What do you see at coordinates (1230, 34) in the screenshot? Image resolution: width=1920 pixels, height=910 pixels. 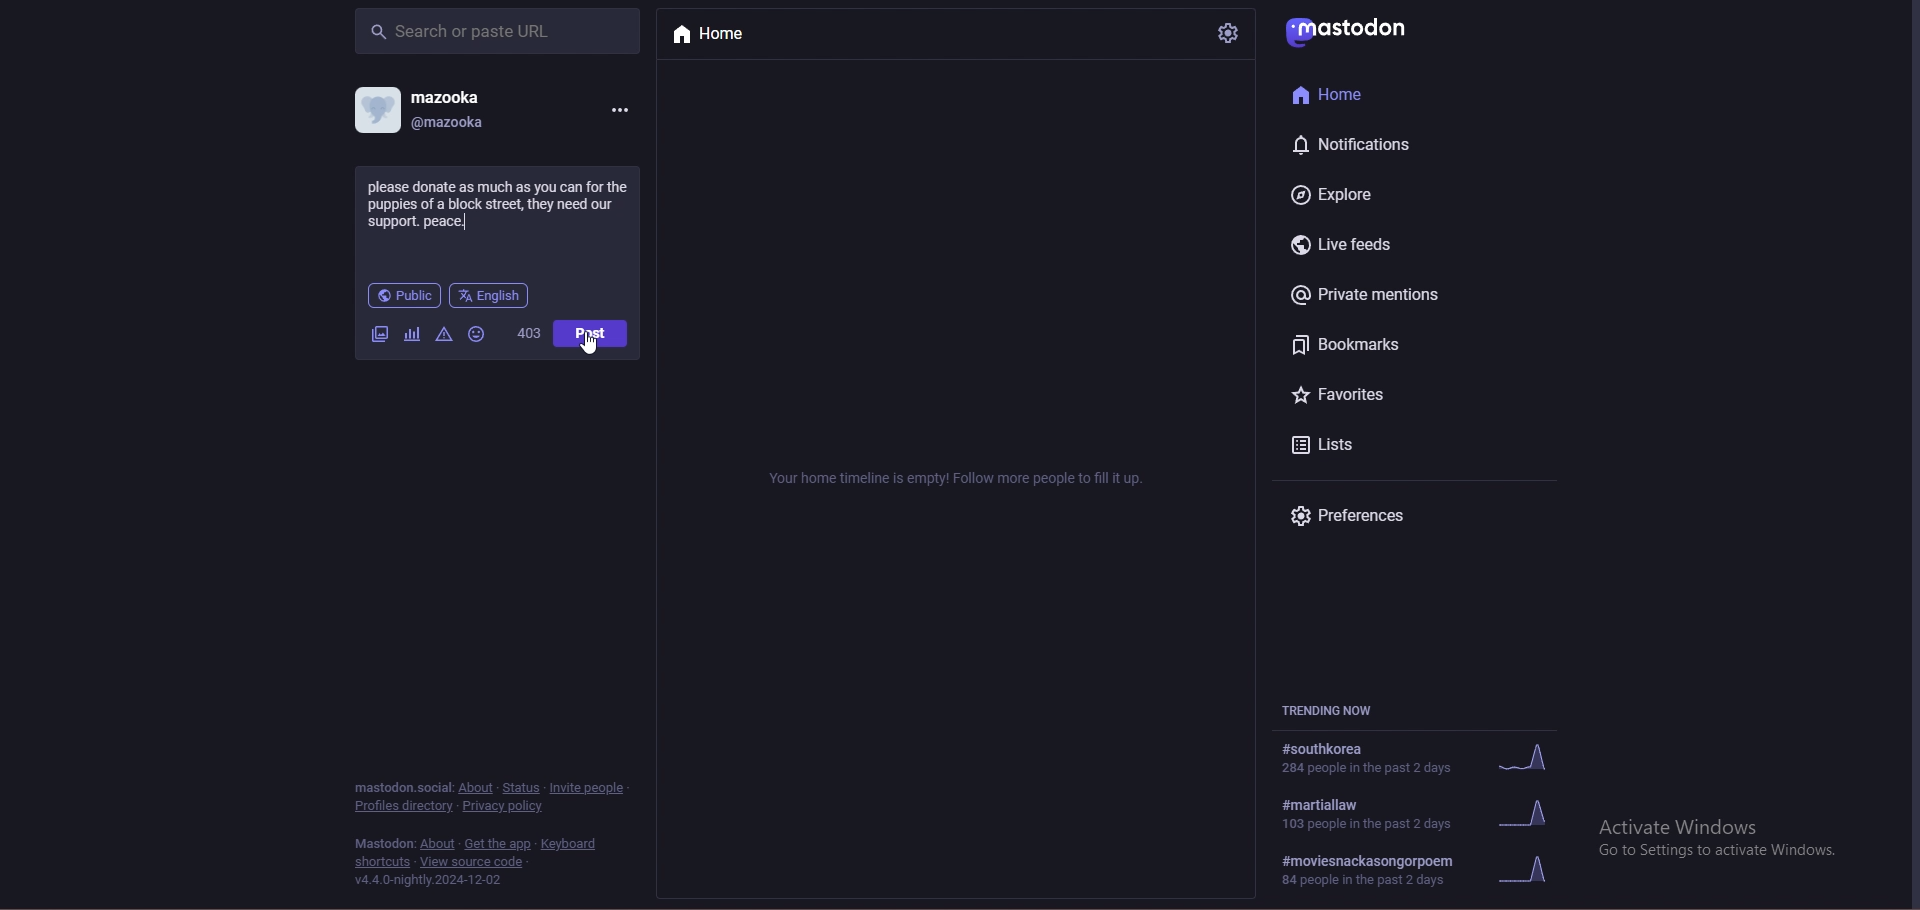 I see `settings` at bounding box center [1230, 34].